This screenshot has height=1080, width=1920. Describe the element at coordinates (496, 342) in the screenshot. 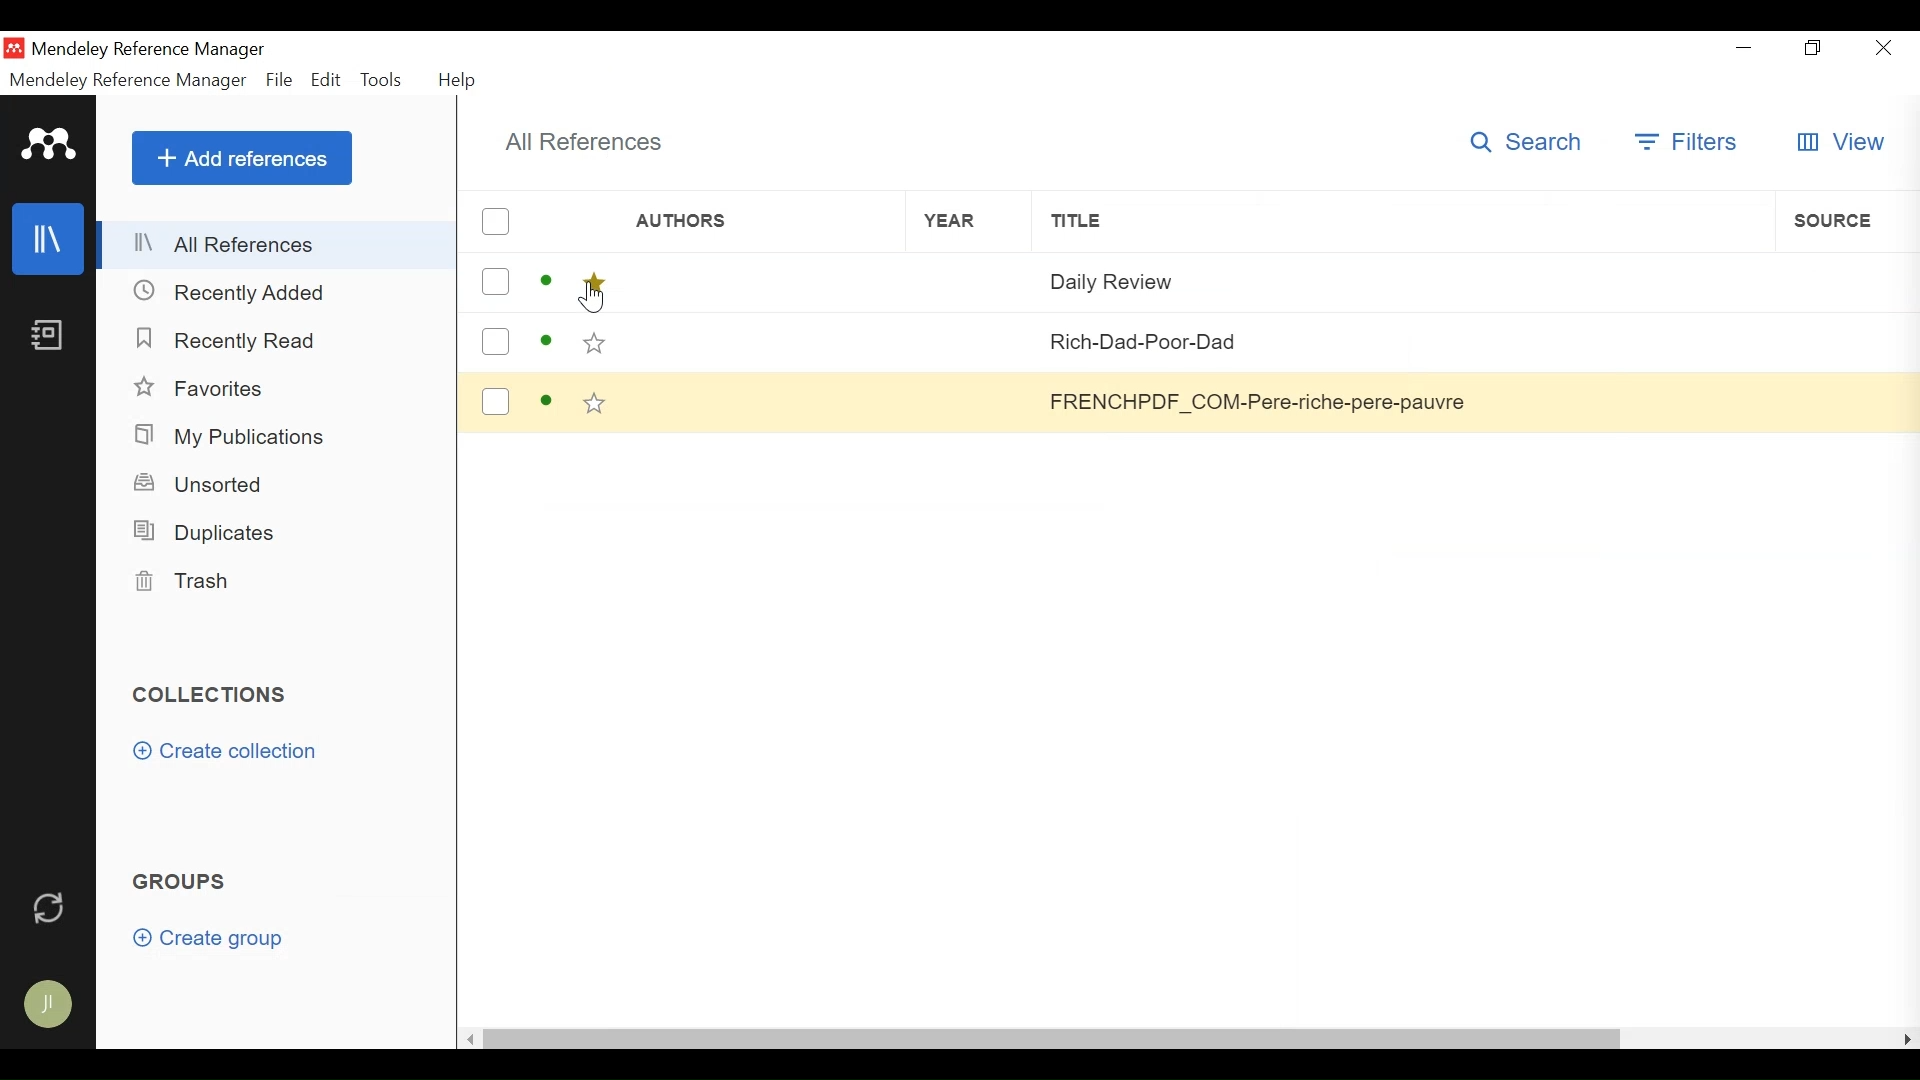

I see `(un)select` at that location.